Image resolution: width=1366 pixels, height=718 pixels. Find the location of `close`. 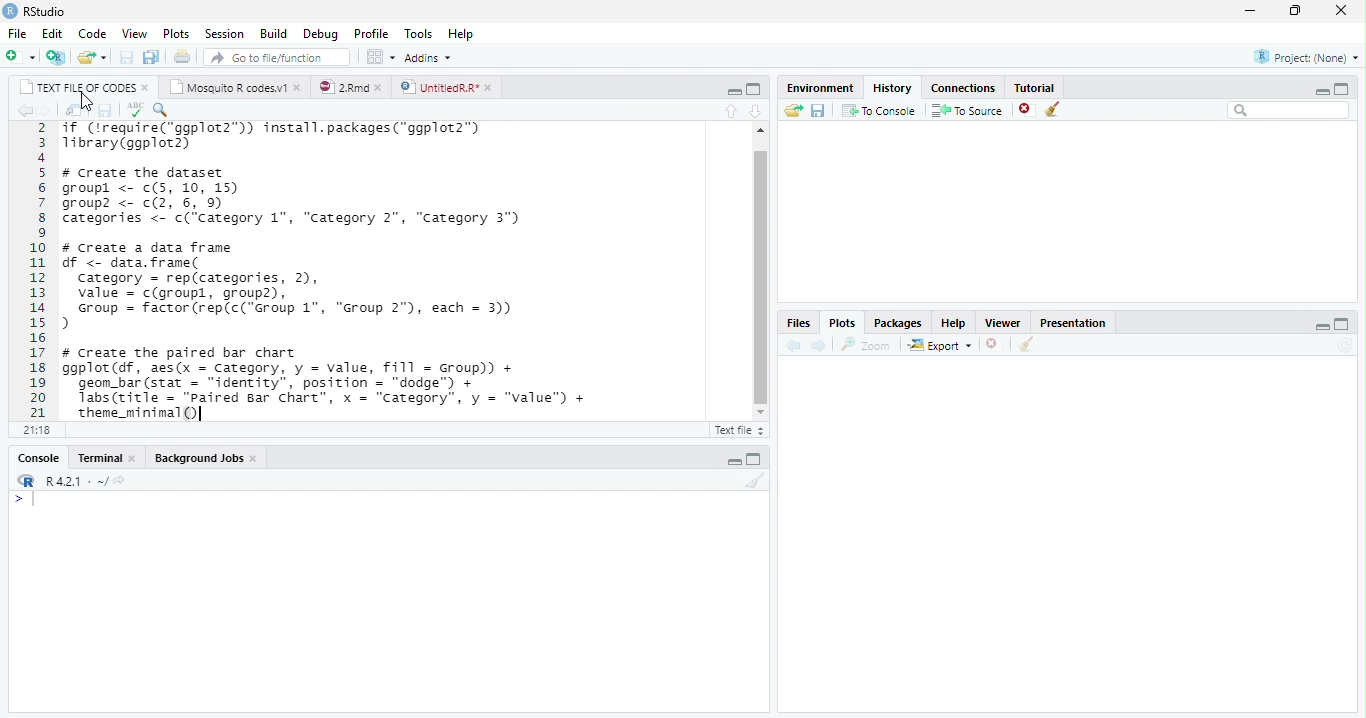

close is located at coordinates (133, 457).